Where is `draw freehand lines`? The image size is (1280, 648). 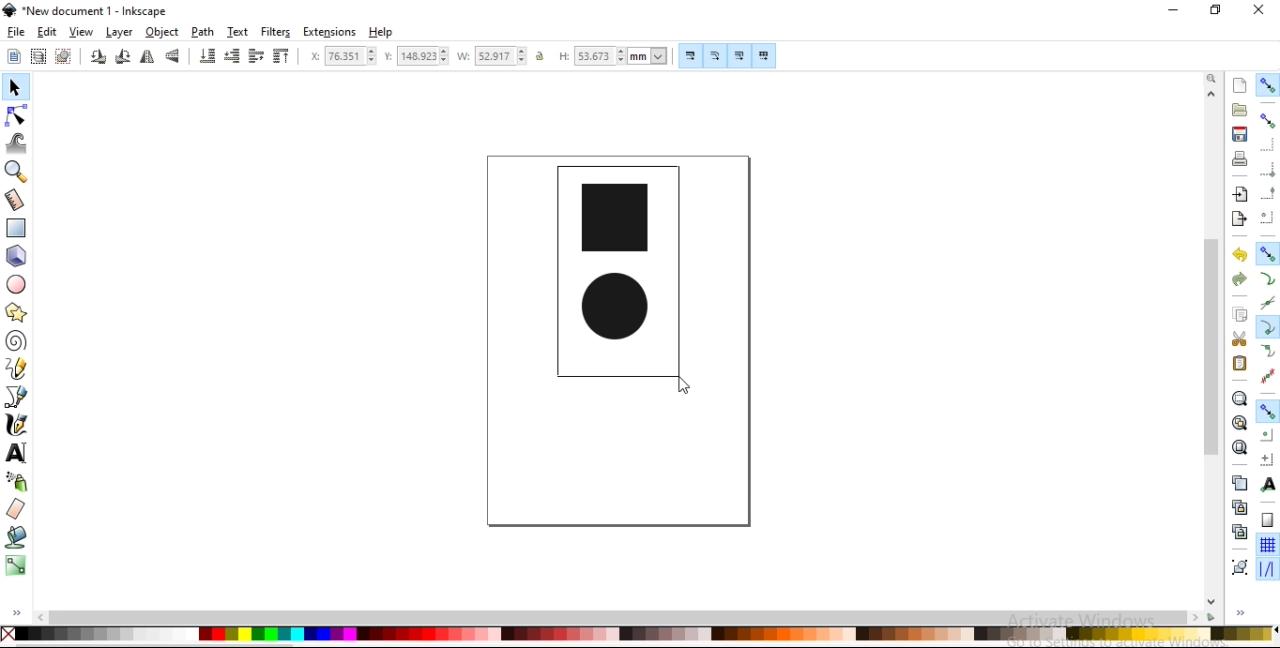 draw freehand lines is located at coordinates (15, 370).